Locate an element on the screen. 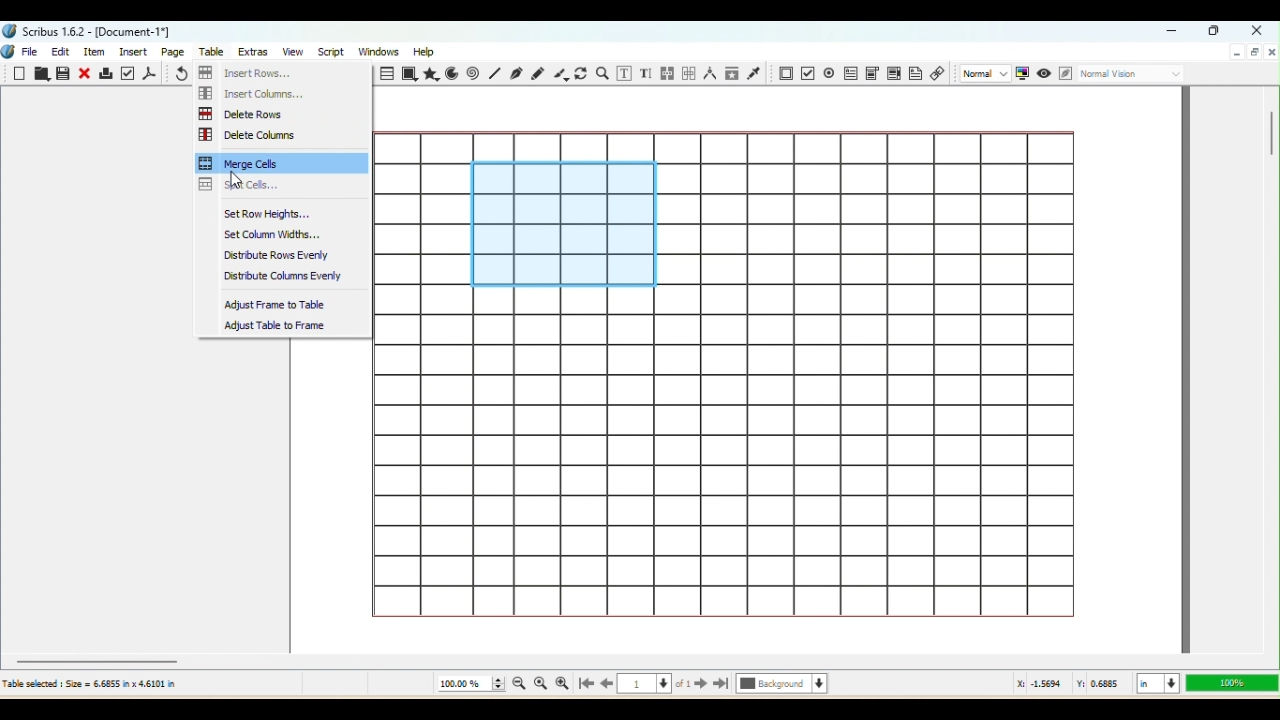 This screenshot has width=1280, height=720. Edit in Preview mode is located at coordinates (1064, 74).